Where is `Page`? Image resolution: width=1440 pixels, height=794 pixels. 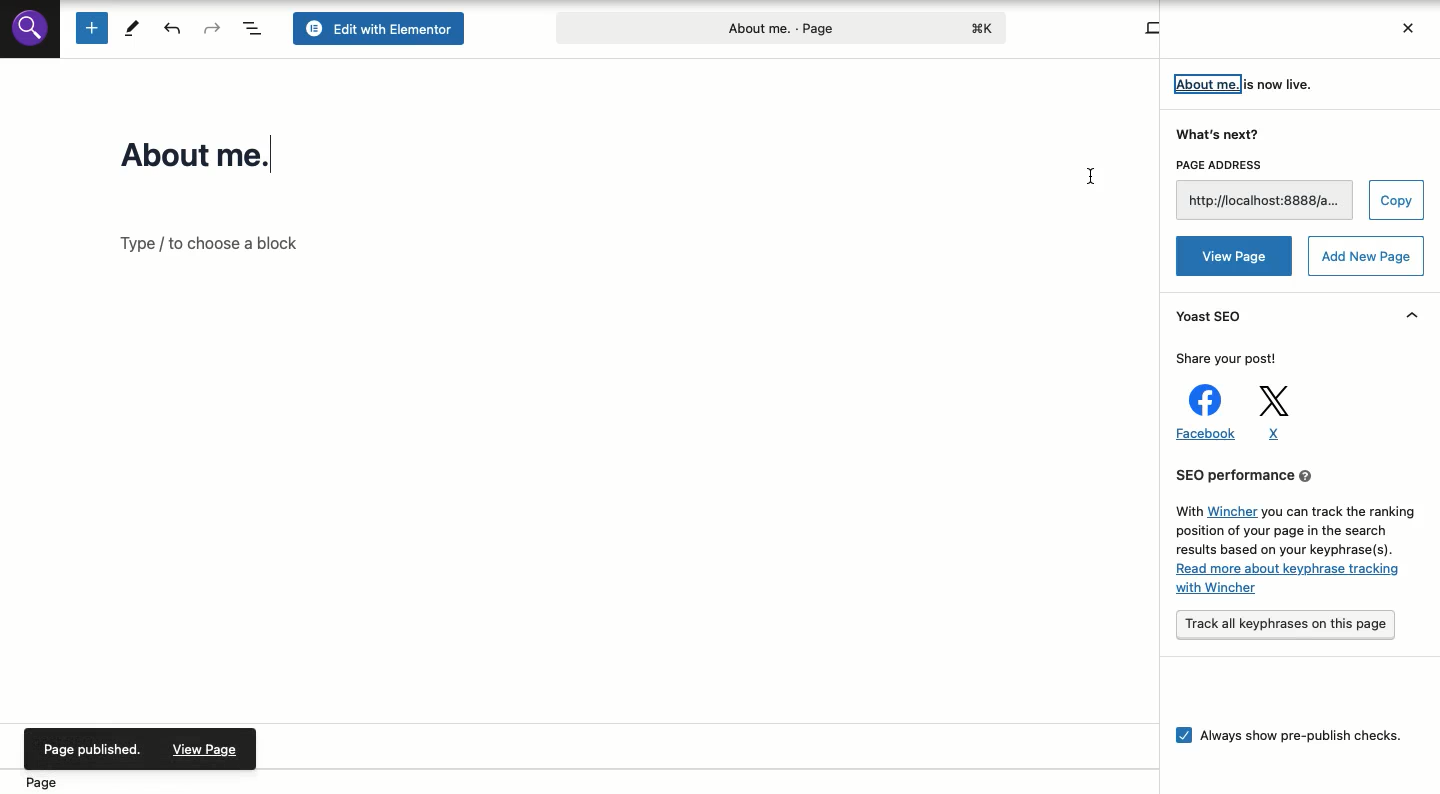 Page is located at coordinates (50, 783).